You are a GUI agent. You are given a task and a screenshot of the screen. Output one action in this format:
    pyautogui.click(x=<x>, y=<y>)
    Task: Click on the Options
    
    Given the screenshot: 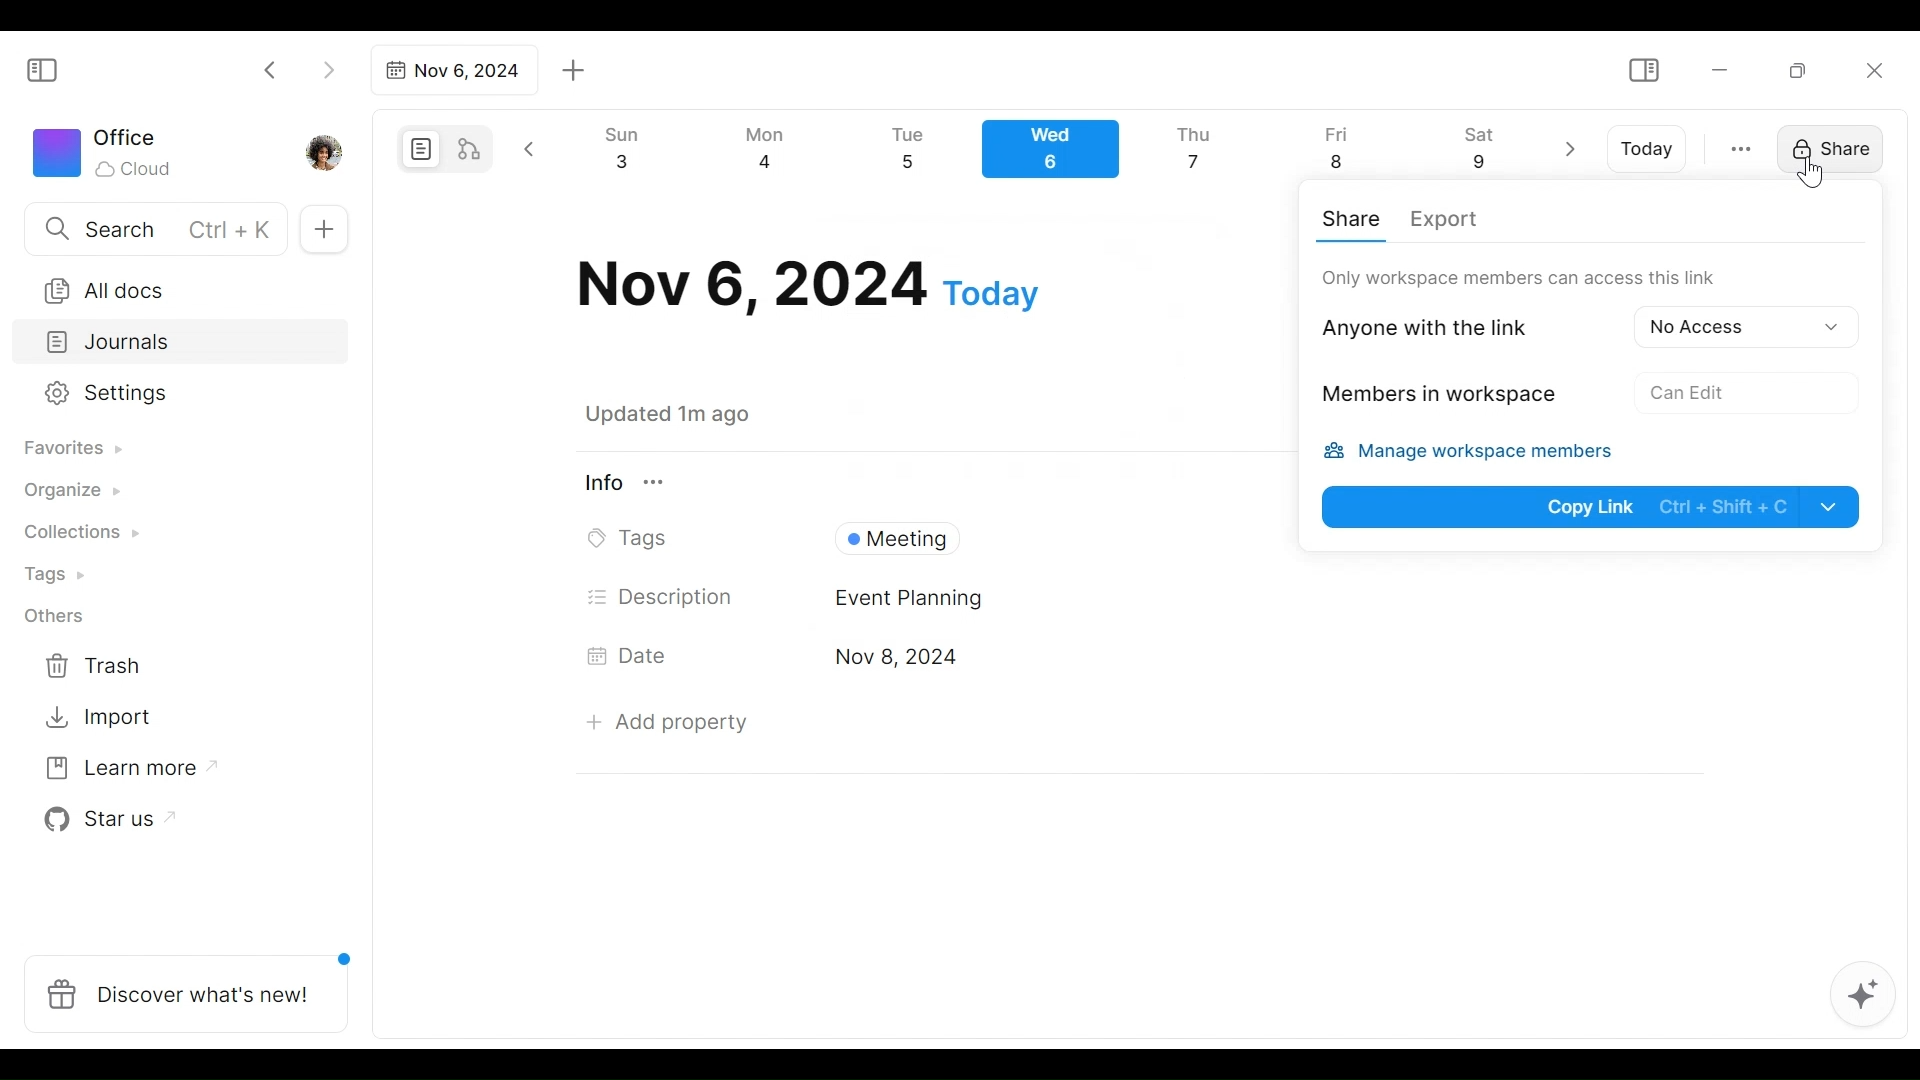 What is the action you would take?
    pyautogui.click(x=1685, y=391)
    